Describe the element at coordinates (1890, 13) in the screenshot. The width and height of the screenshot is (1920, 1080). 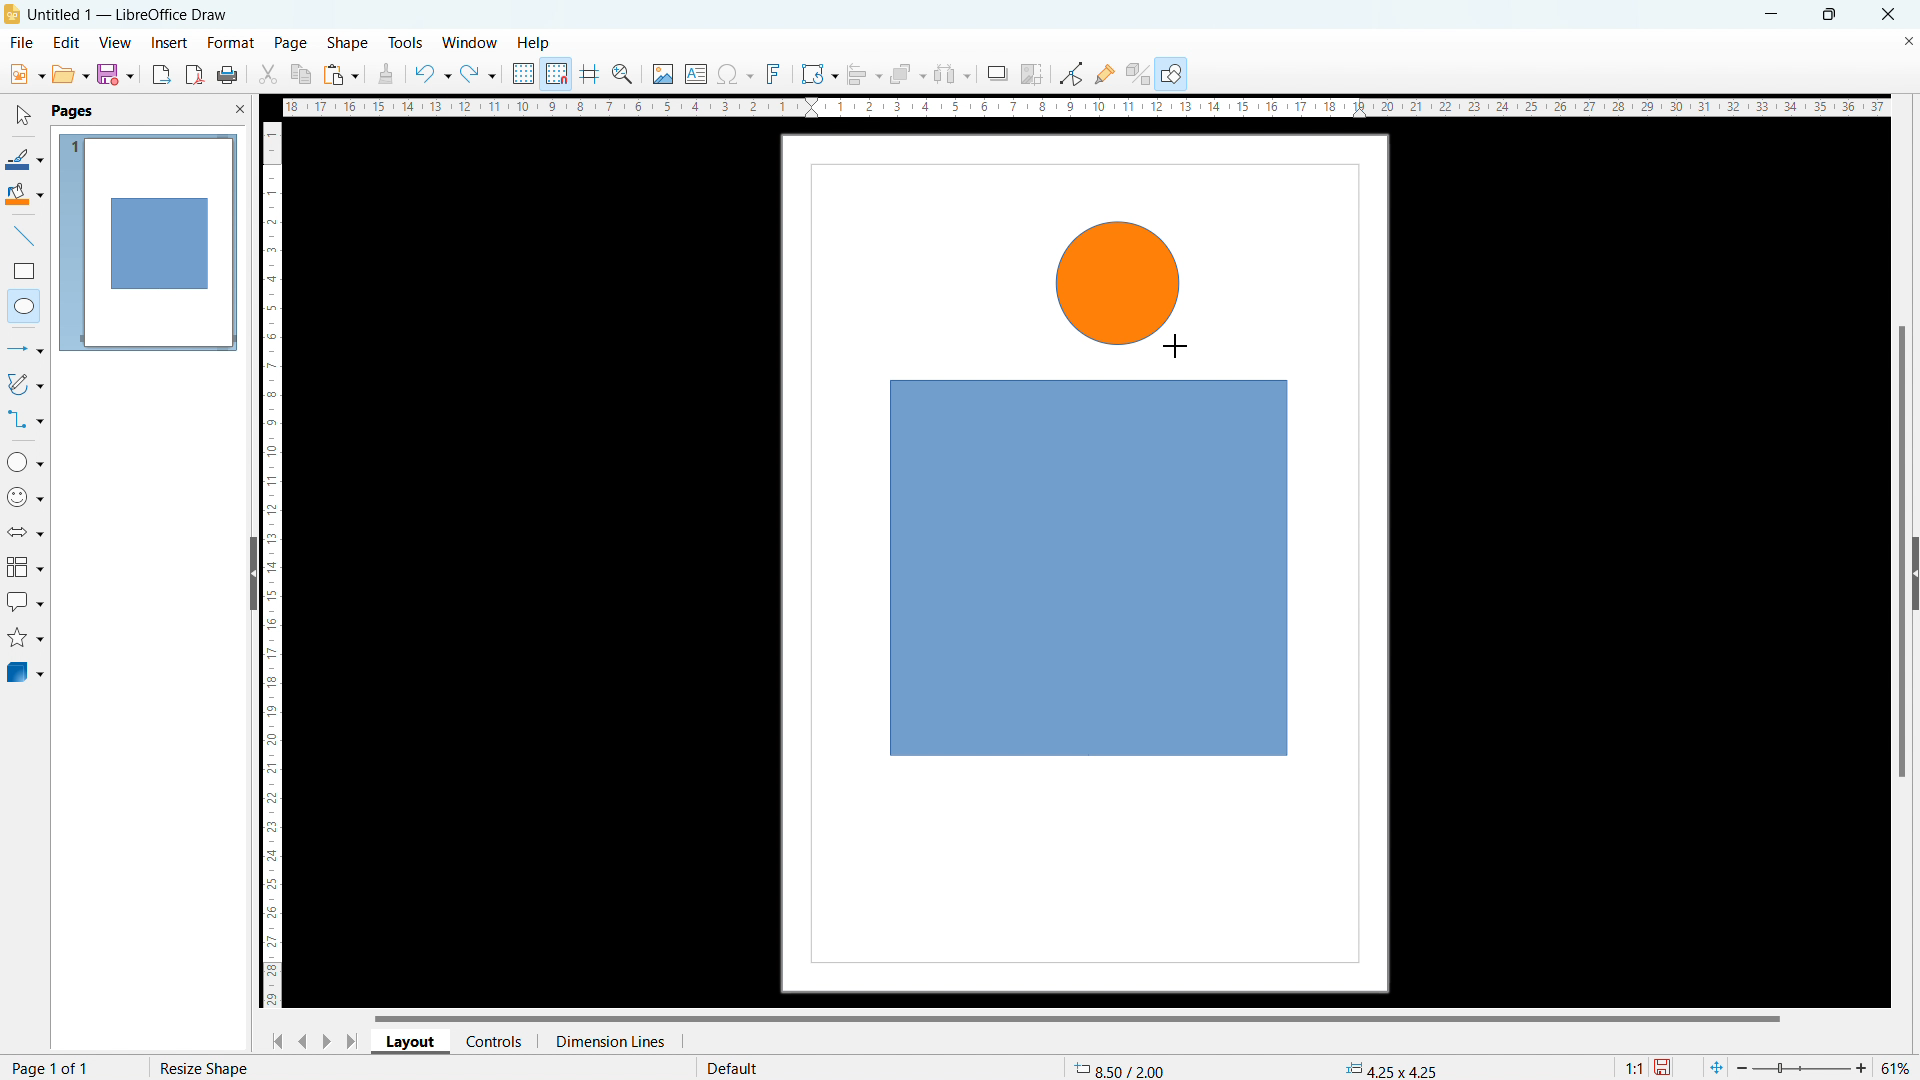
I see `close` at that location.